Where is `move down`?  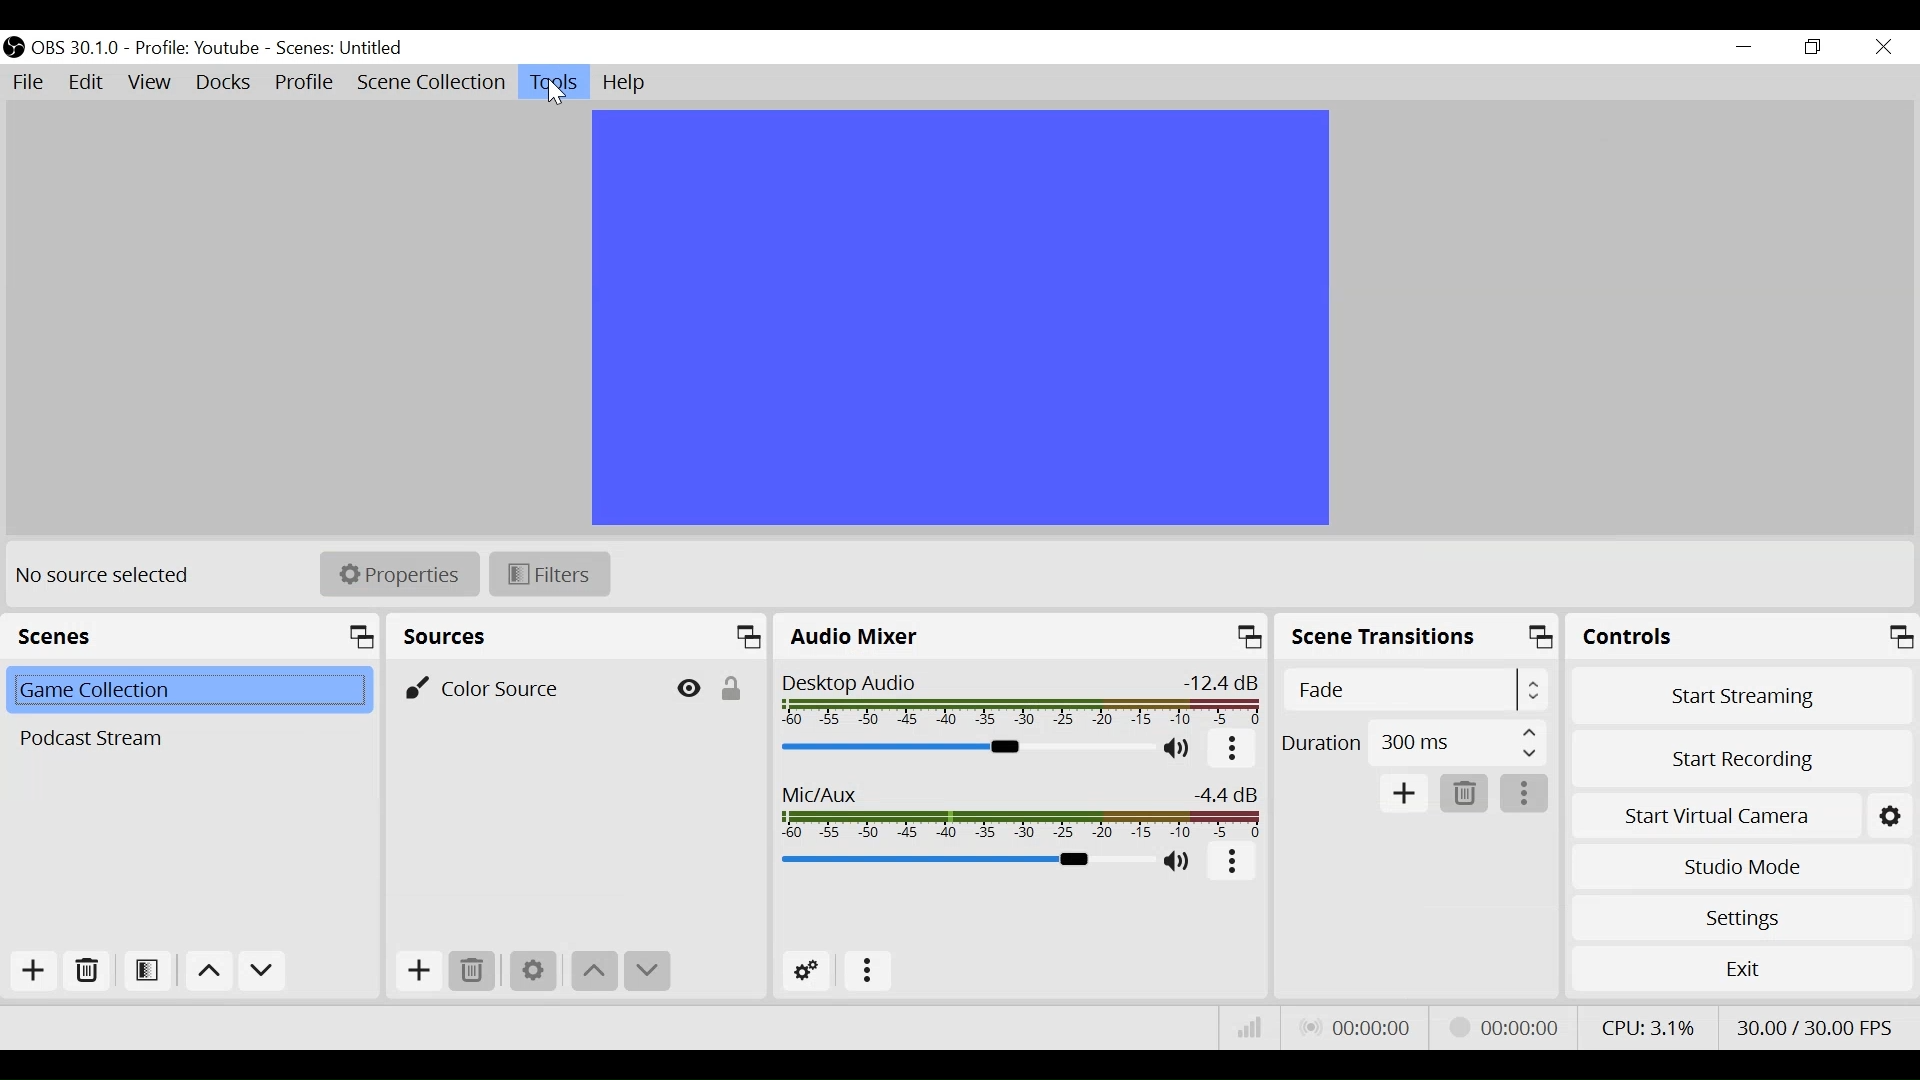 move down is located at coordinates (262, 972).